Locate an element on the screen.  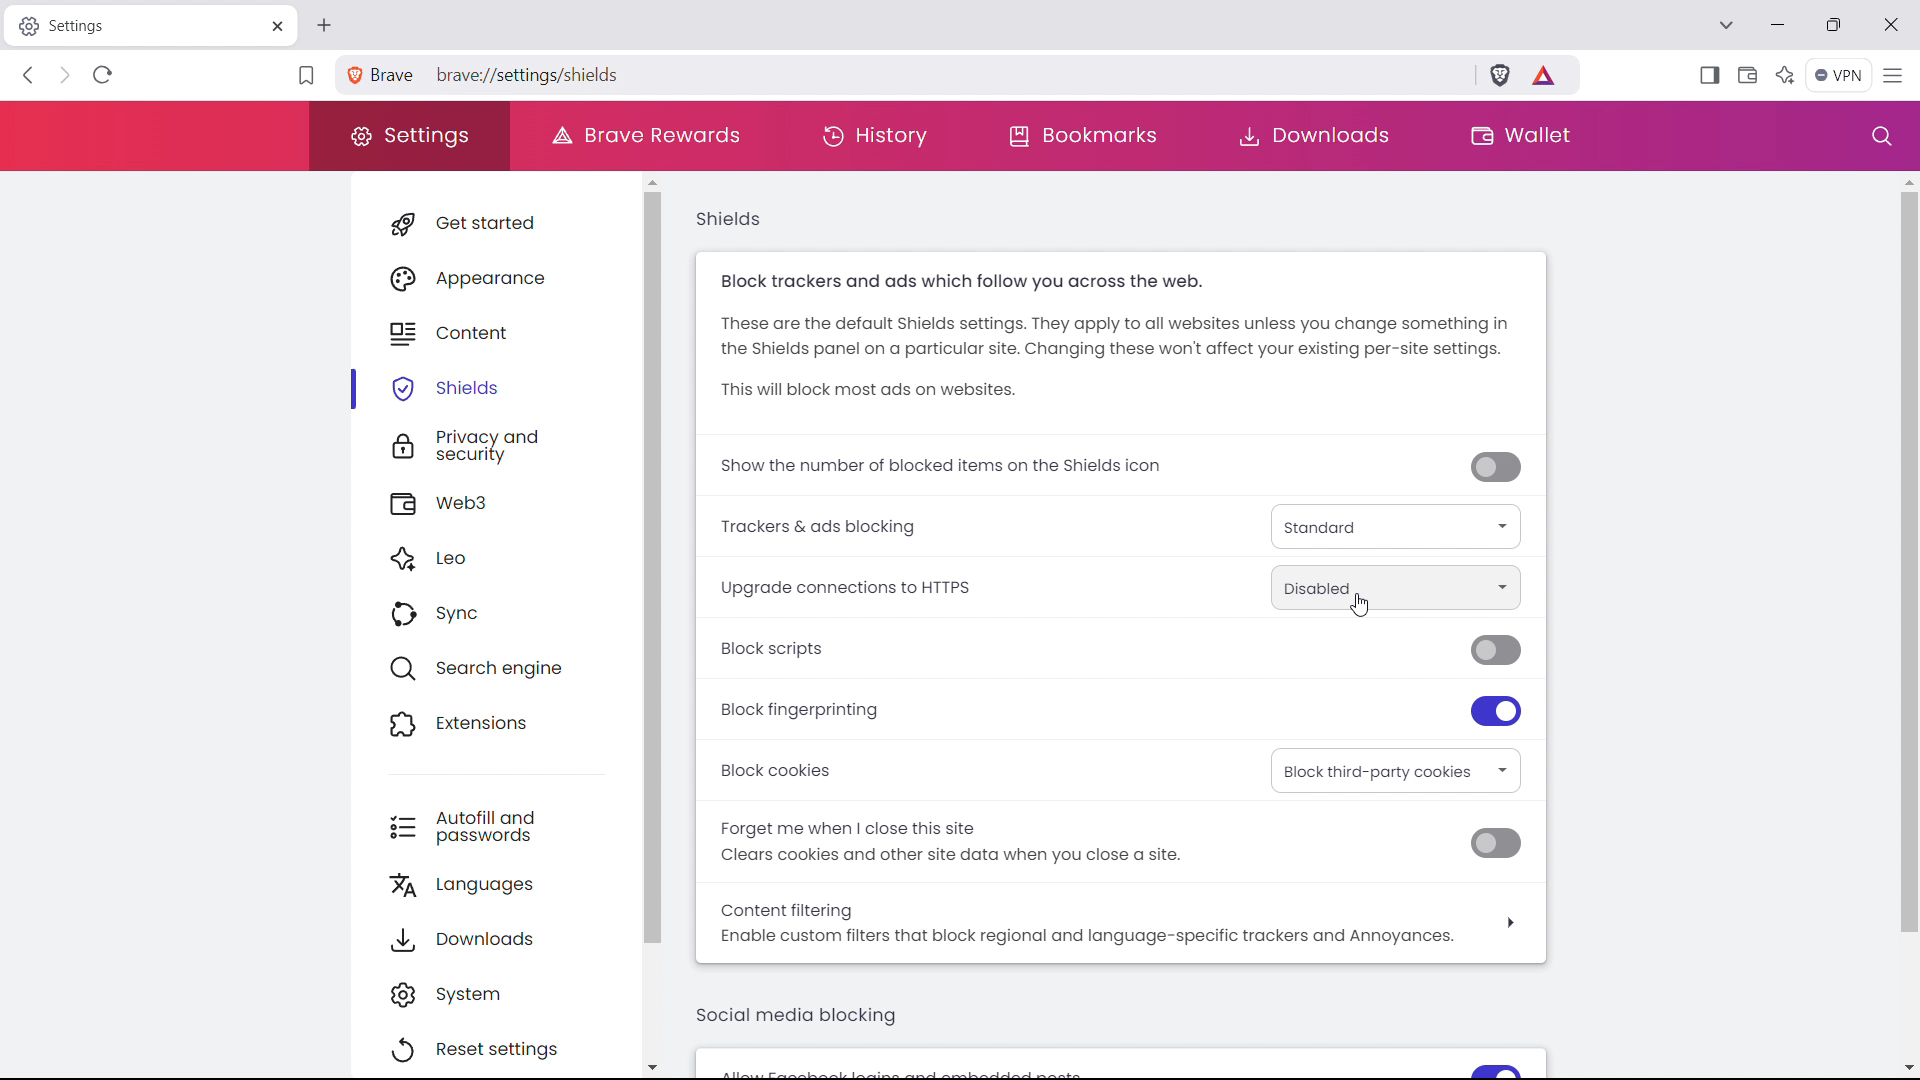
cursor is located at coordinates (1361, 606).